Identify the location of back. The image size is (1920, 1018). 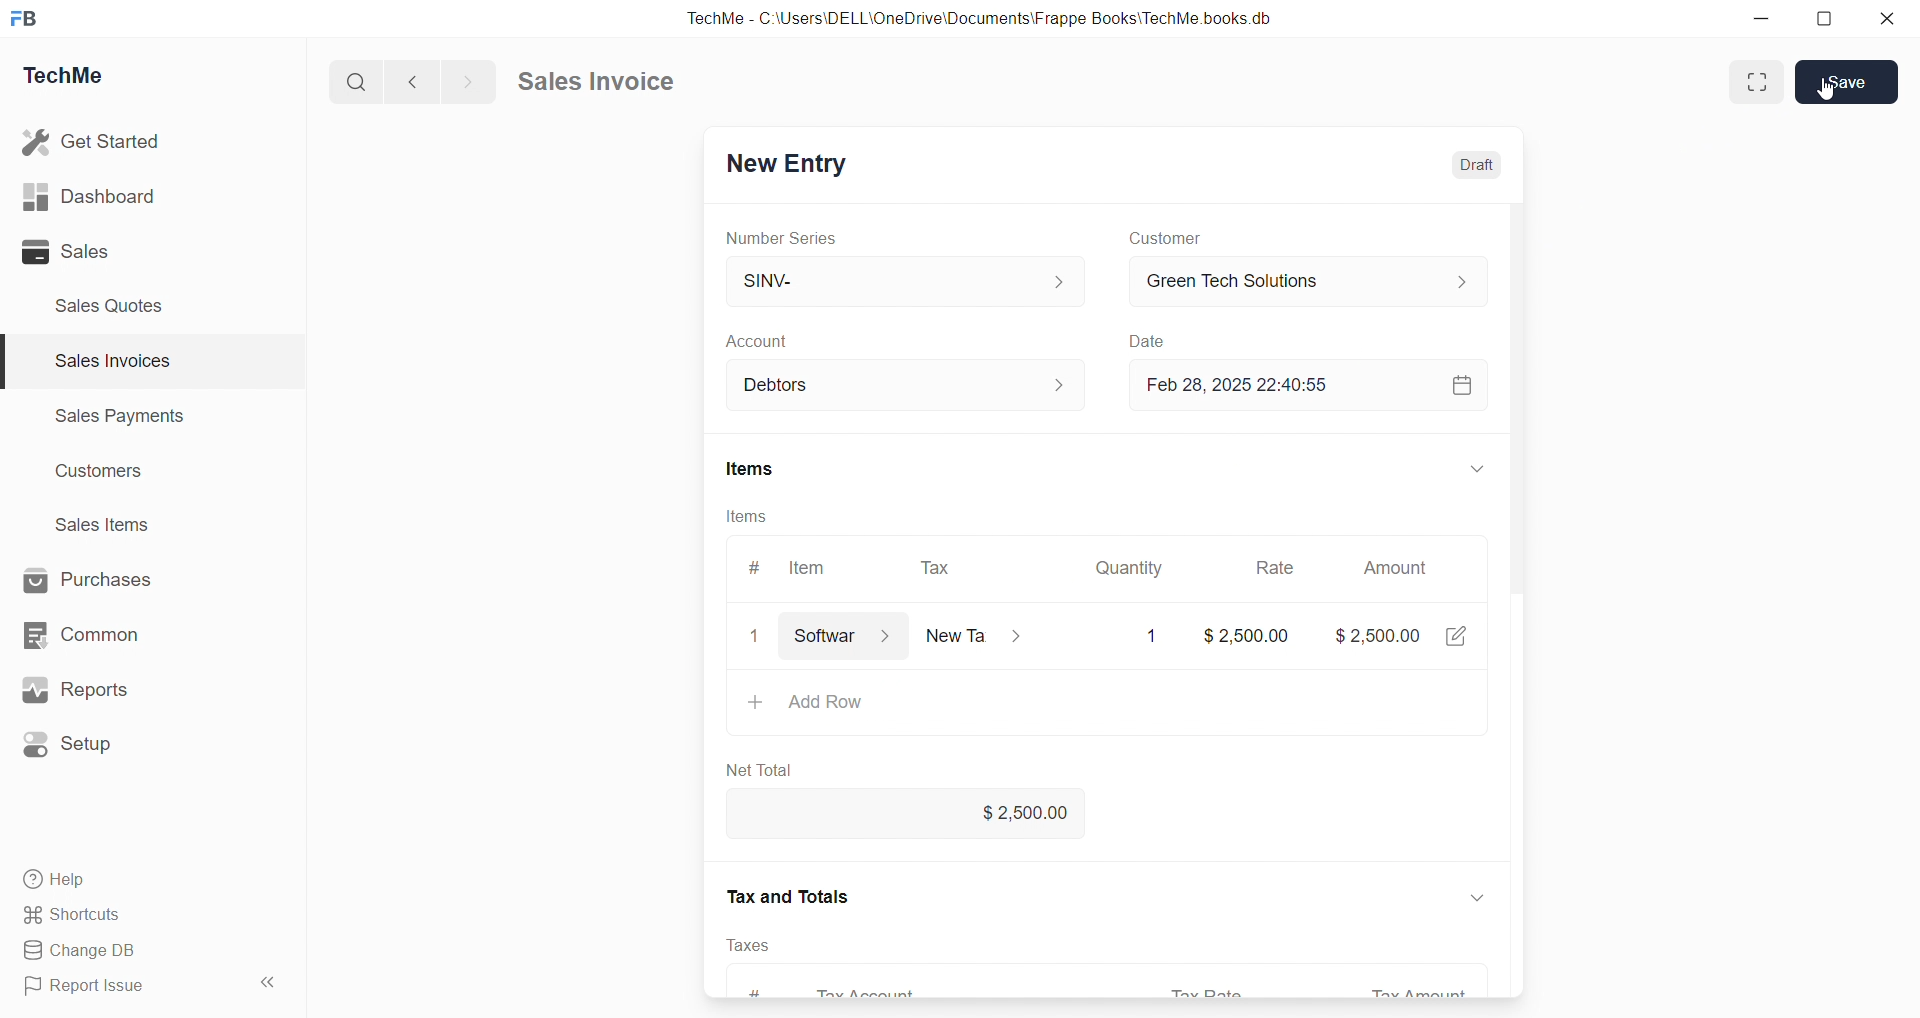
(408, 81).